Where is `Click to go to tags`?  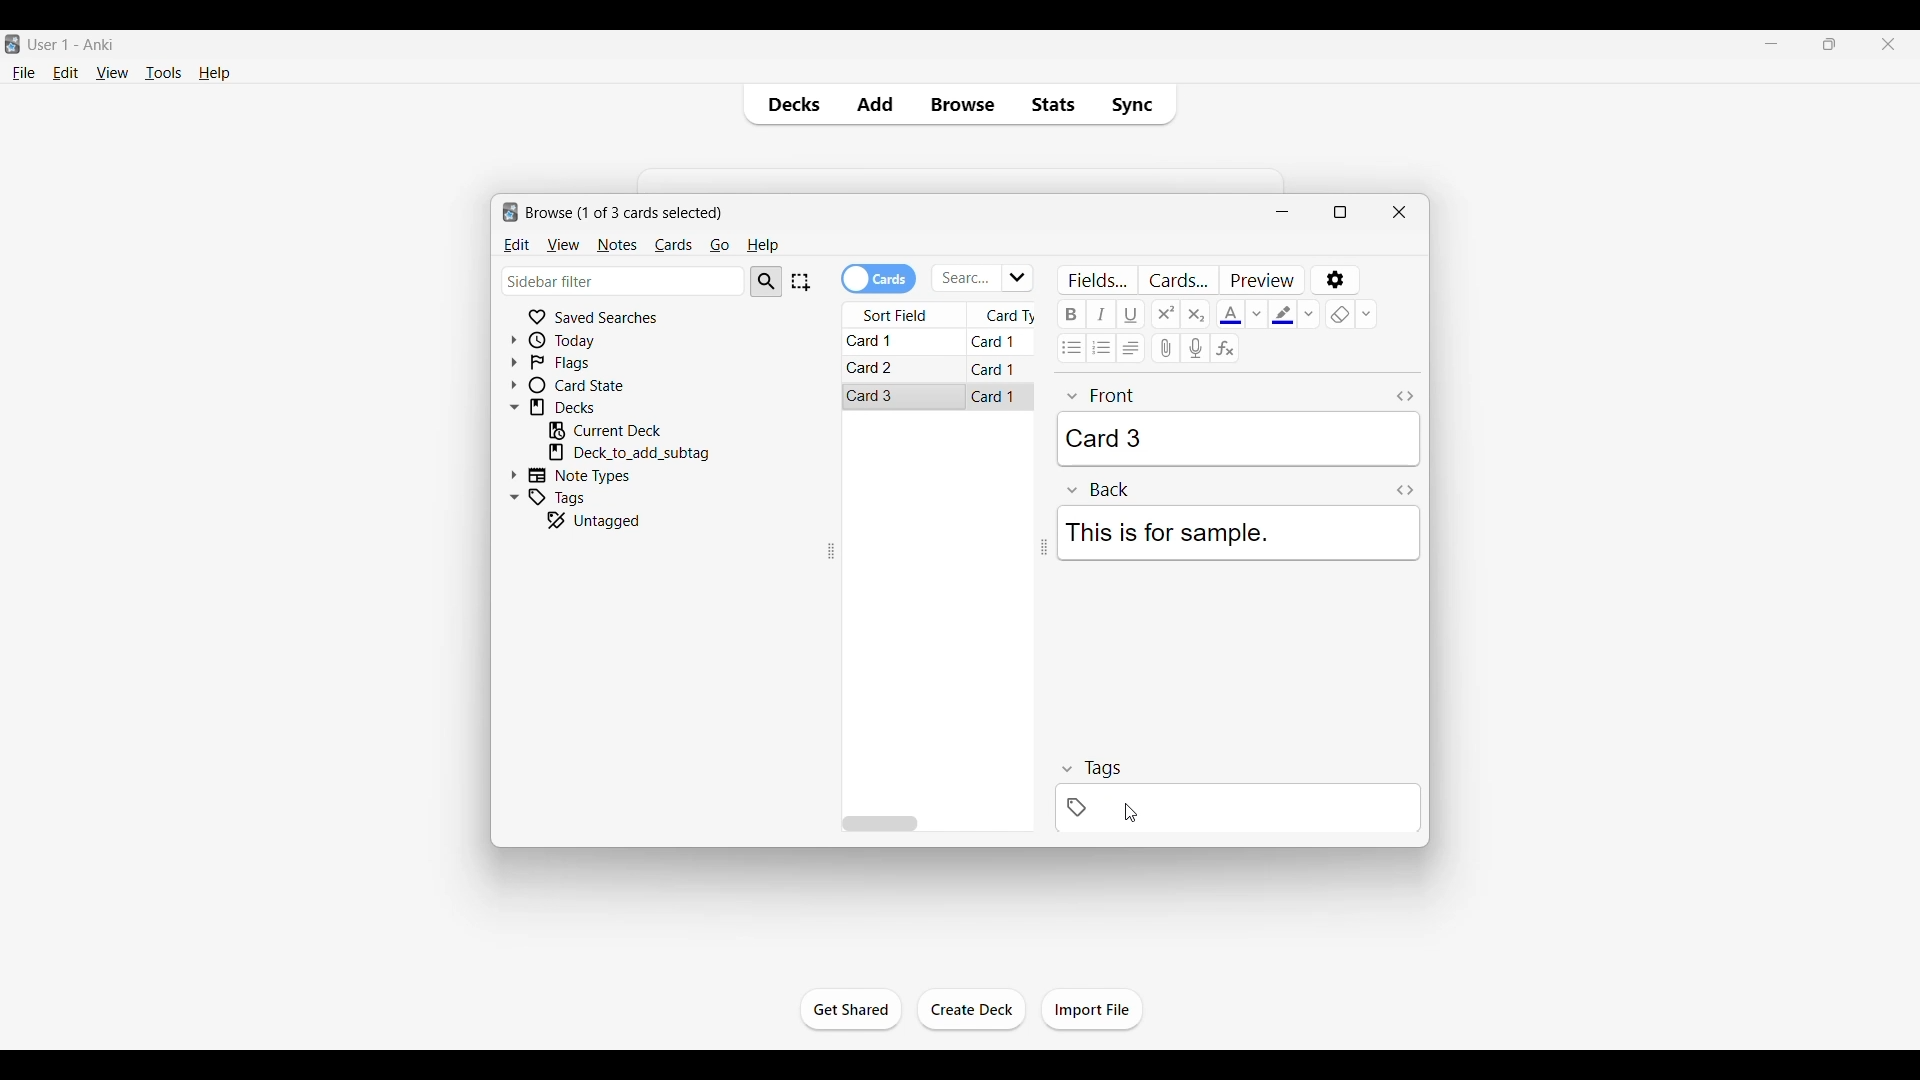
Click to go to tags is located at coordinates (592, 496).